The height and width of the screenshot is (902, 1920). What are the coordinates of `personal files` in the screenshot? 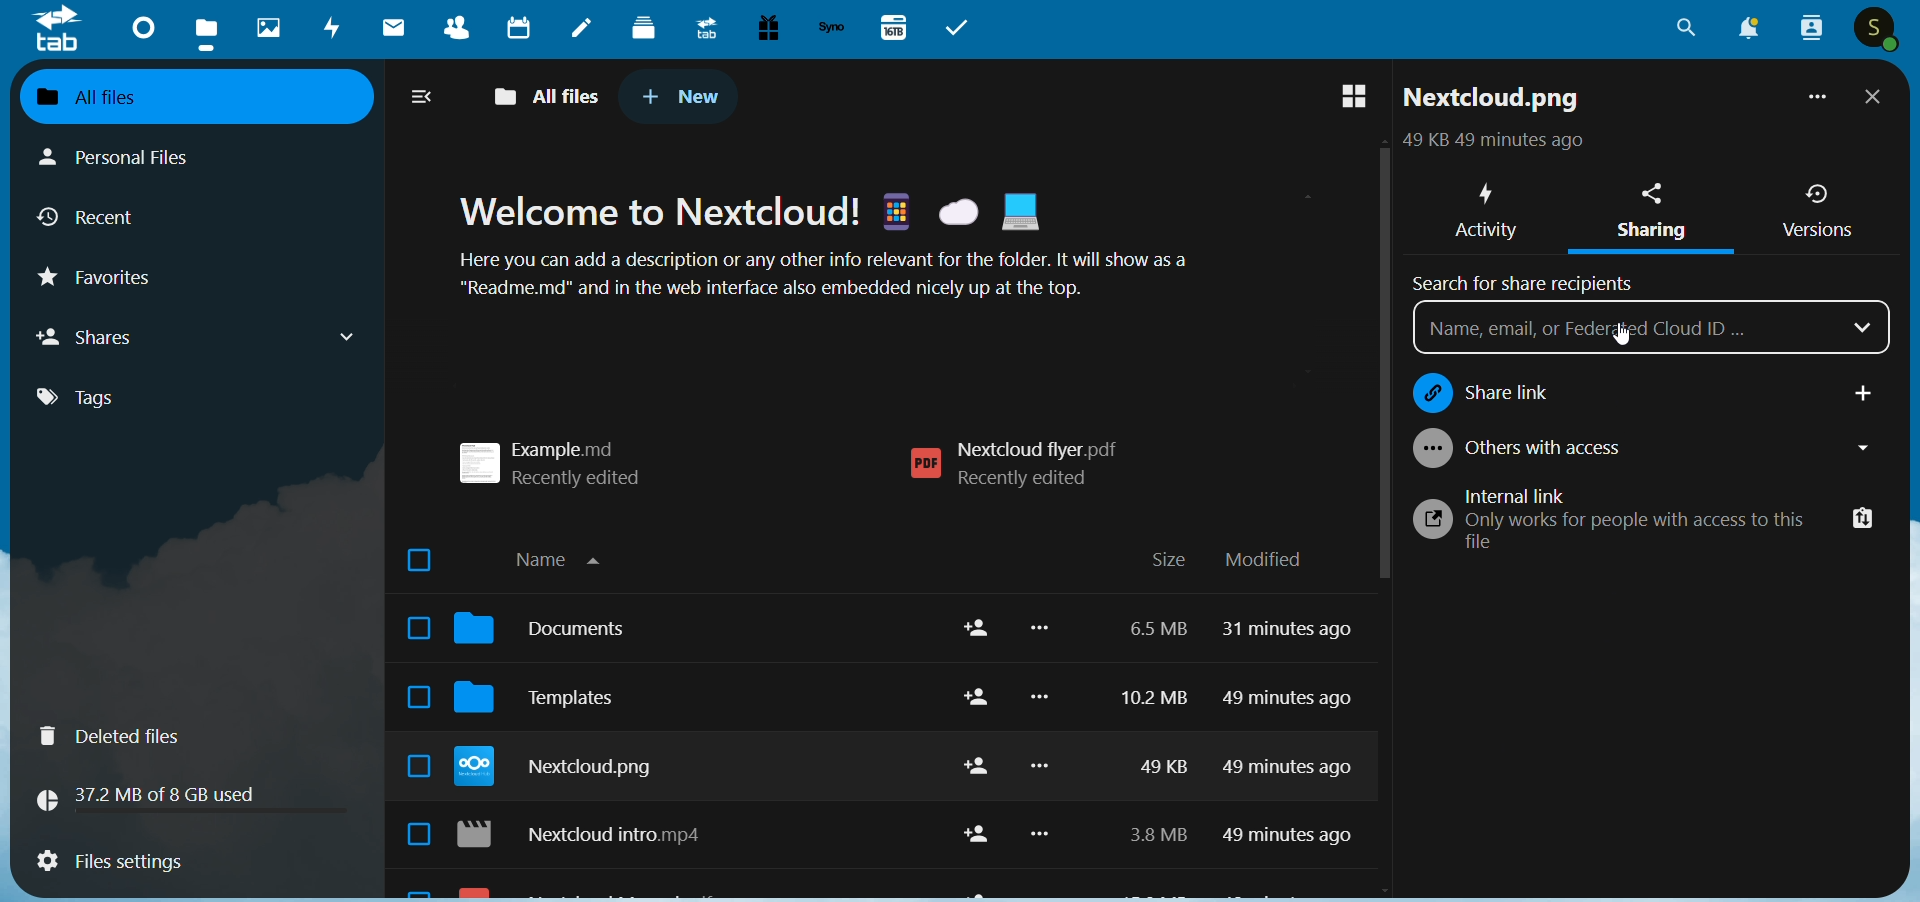 It's located at (136, 155).